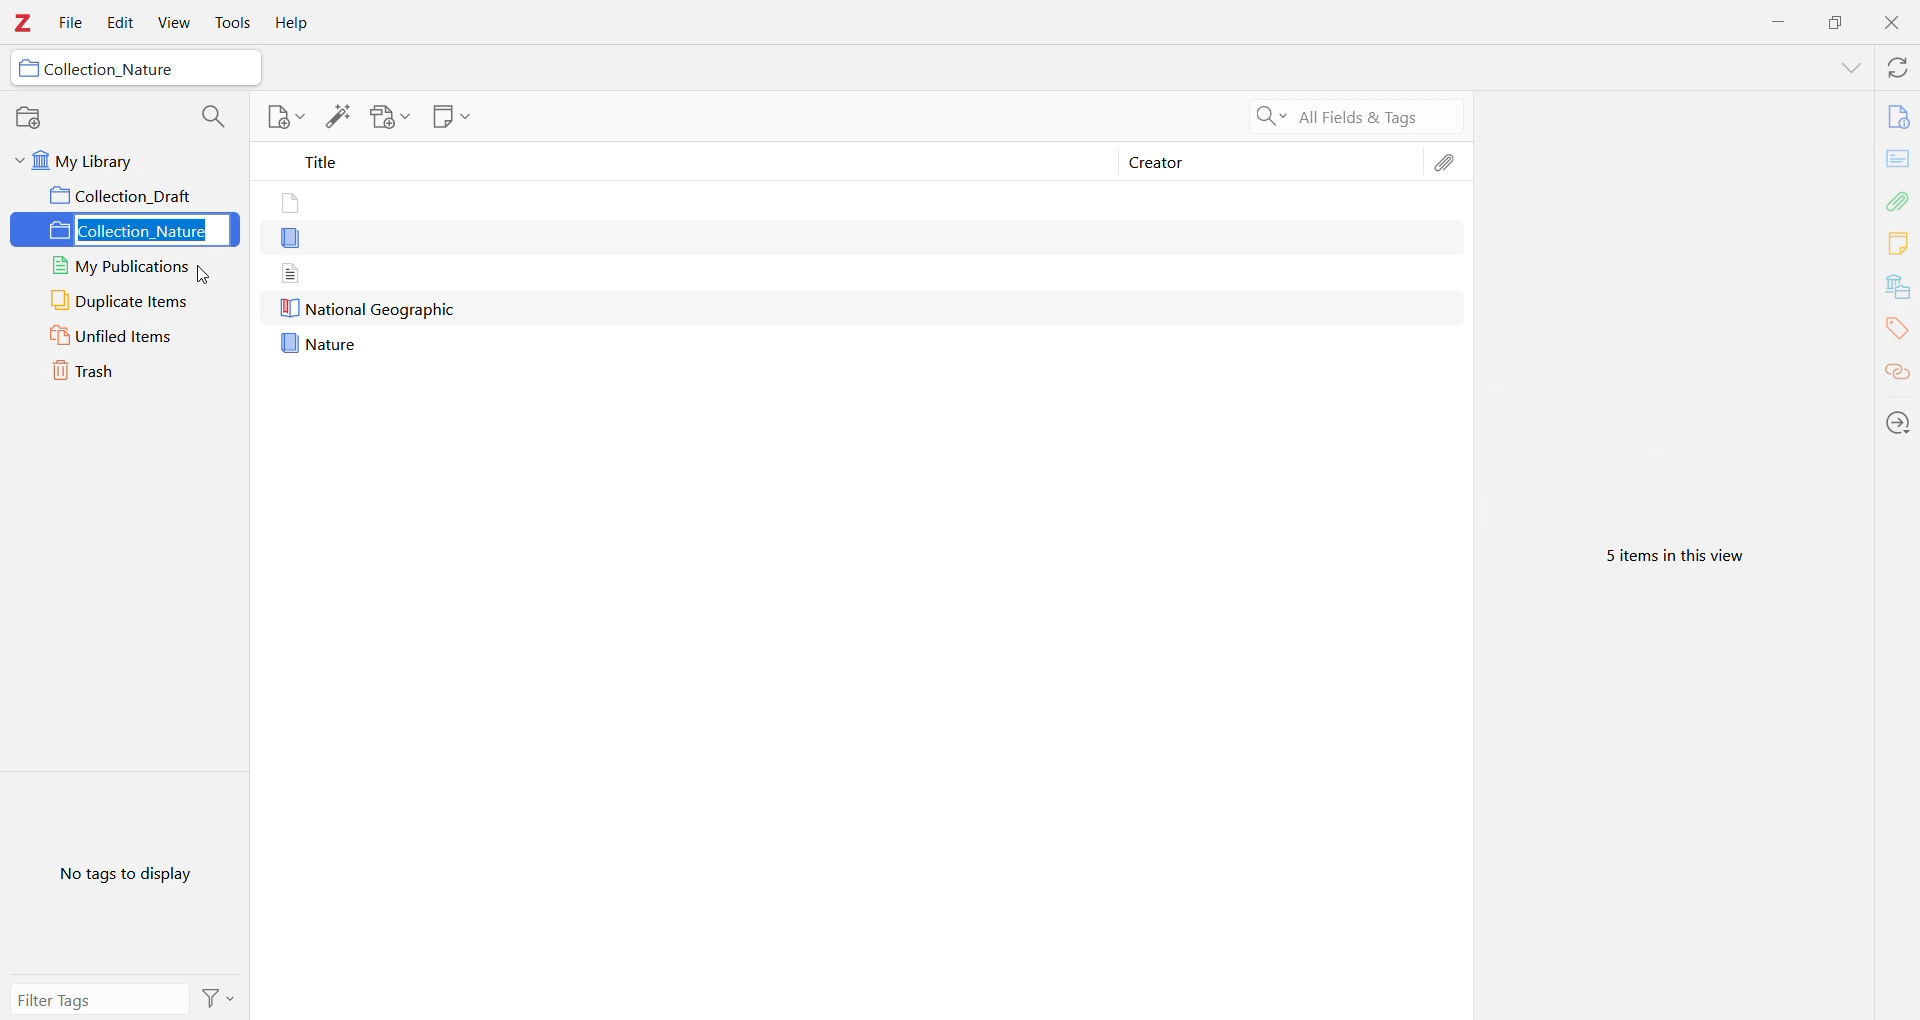 The width and height of the screenshot is (1920, 1020). I want to click on Libraries and Collections, so click(1896, 287).